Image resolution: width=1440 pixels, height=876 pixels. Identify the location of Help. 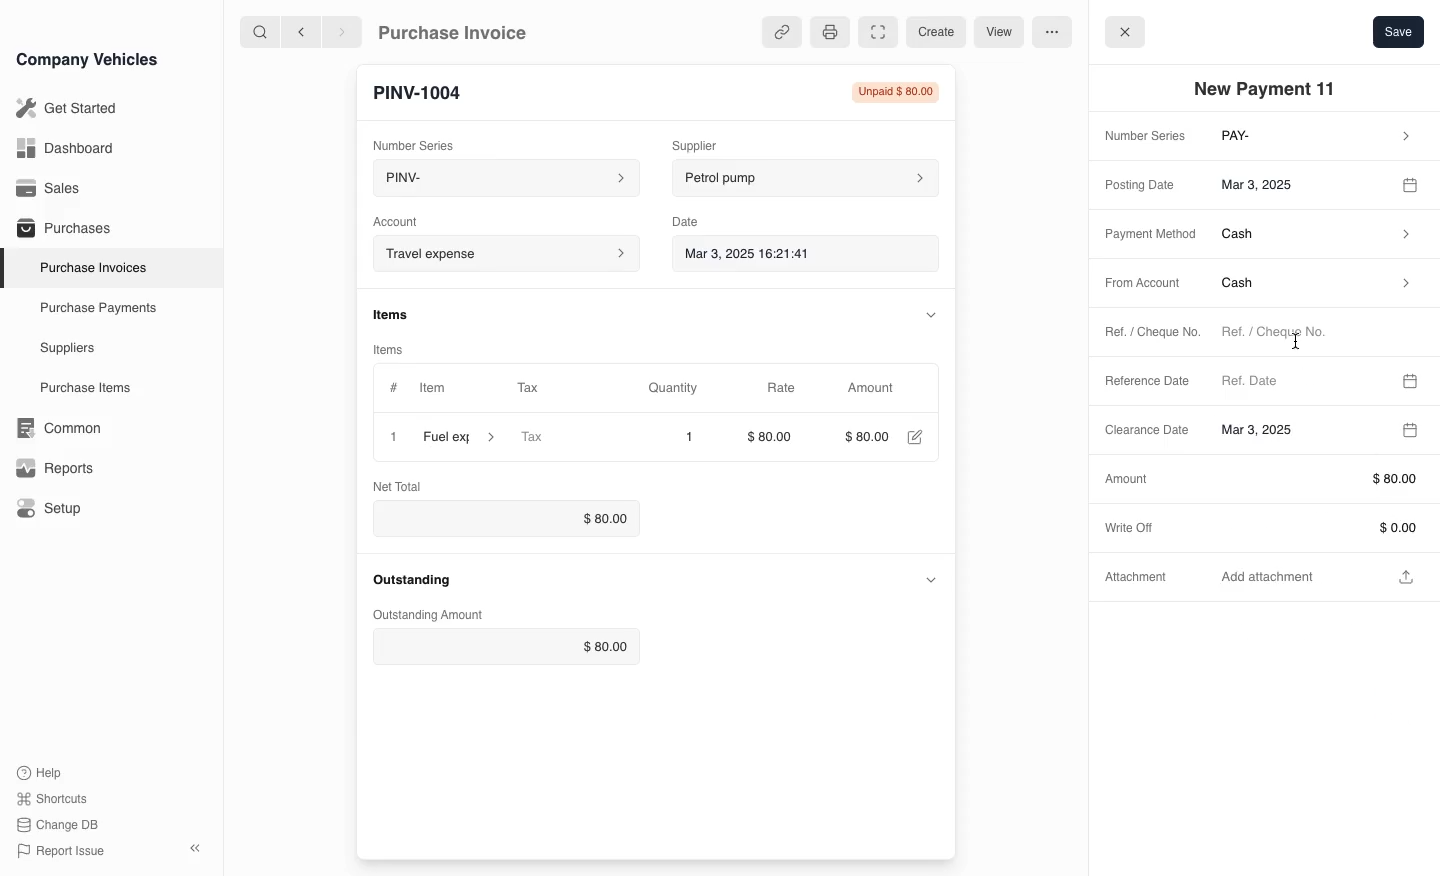
(44, 772).